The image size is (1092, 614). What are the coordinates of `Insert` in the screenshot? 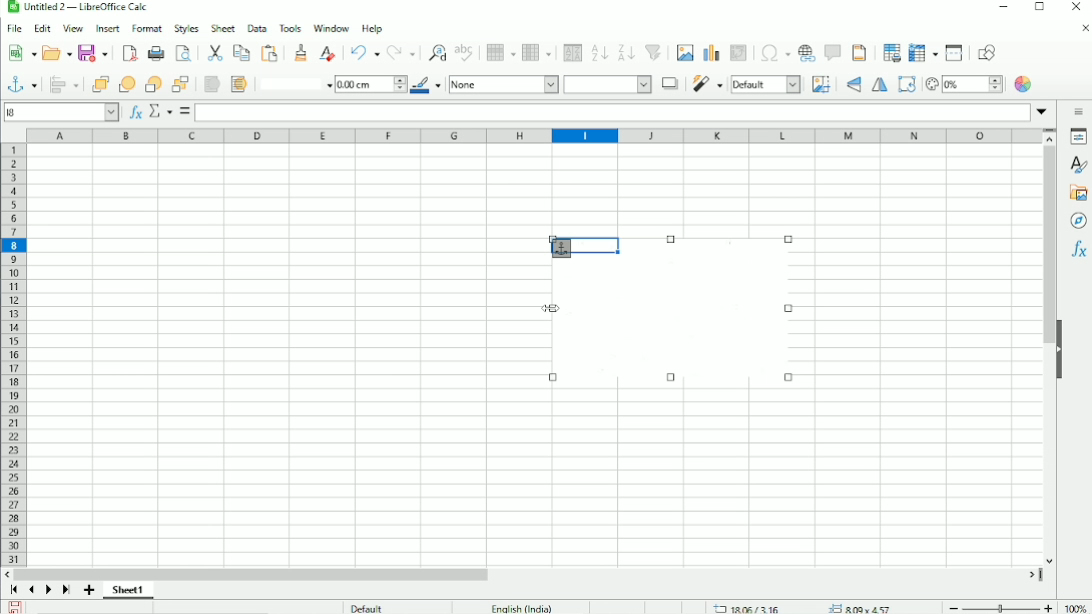 It's located at (106, 29).